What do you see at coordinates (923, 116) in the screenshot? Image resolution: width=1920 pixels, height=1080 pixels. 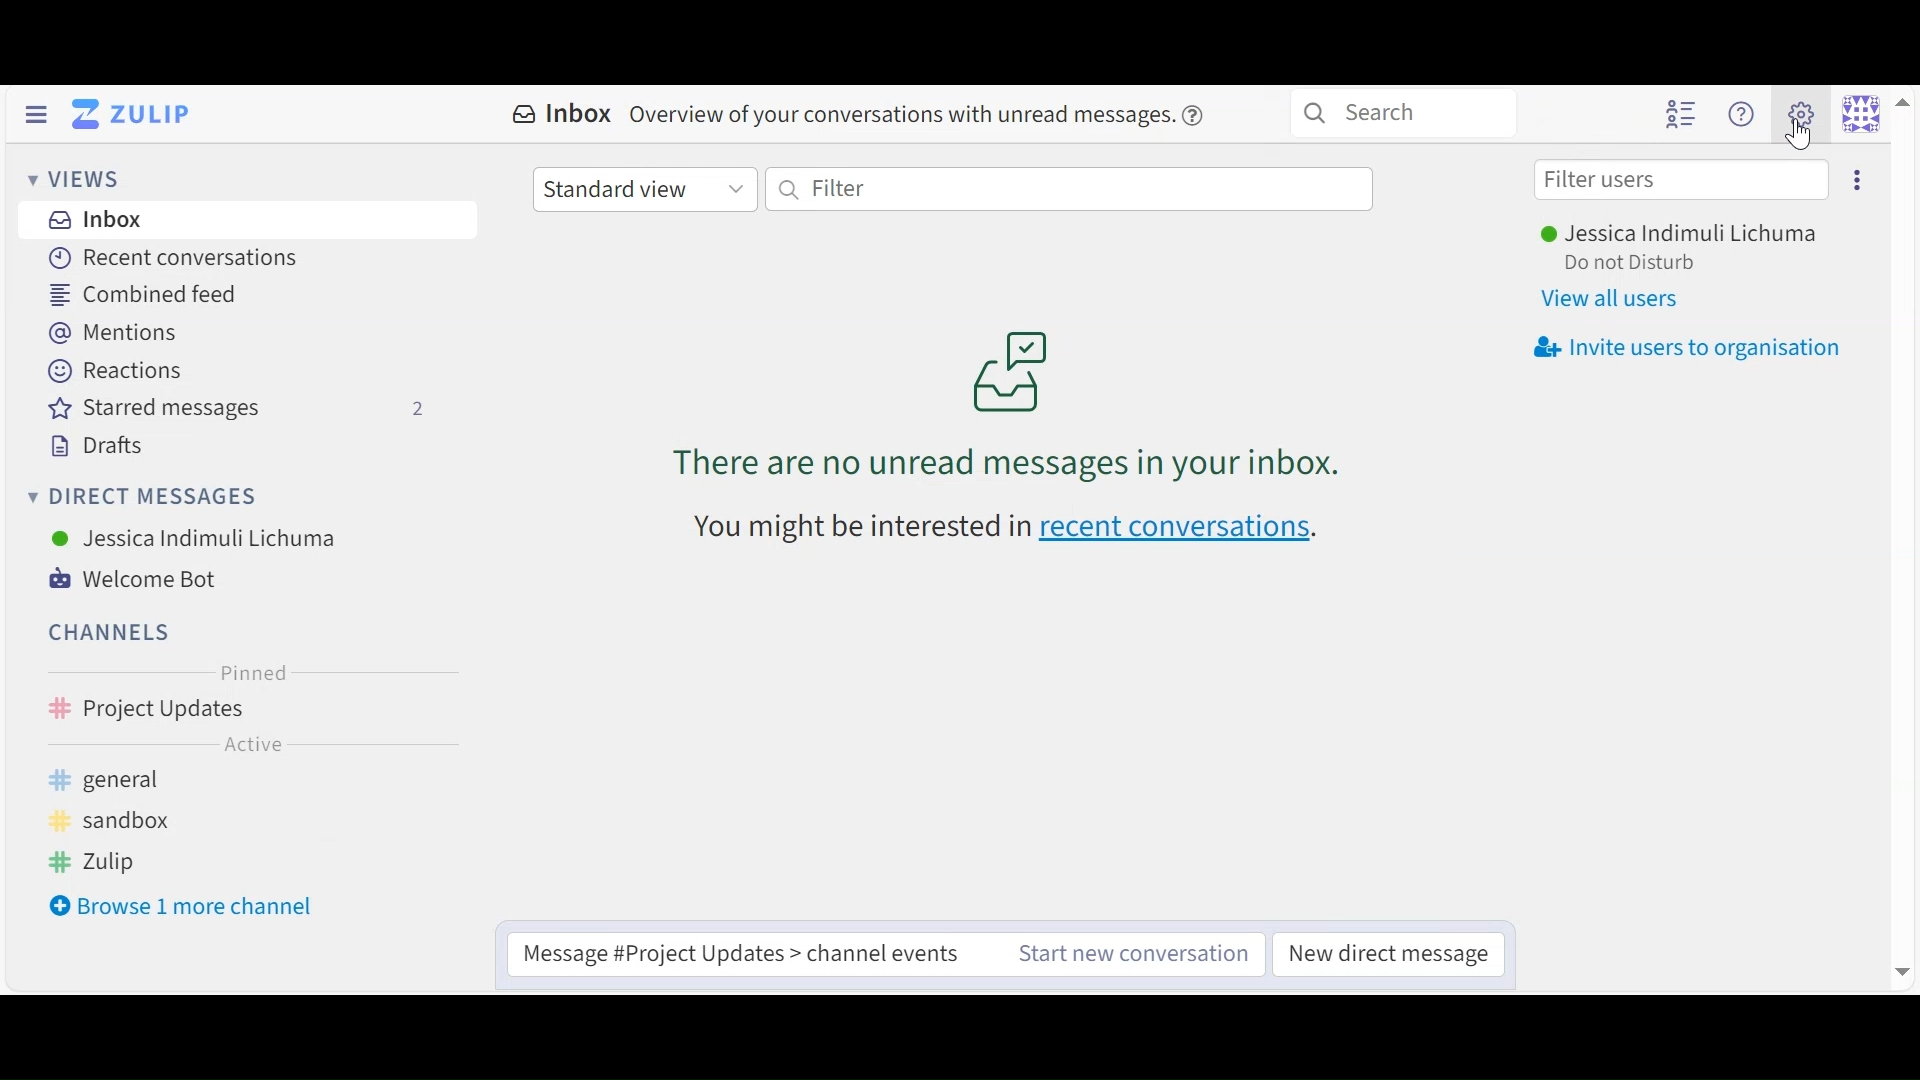 I see `overview of conversations` at bounding box center [923, 116].